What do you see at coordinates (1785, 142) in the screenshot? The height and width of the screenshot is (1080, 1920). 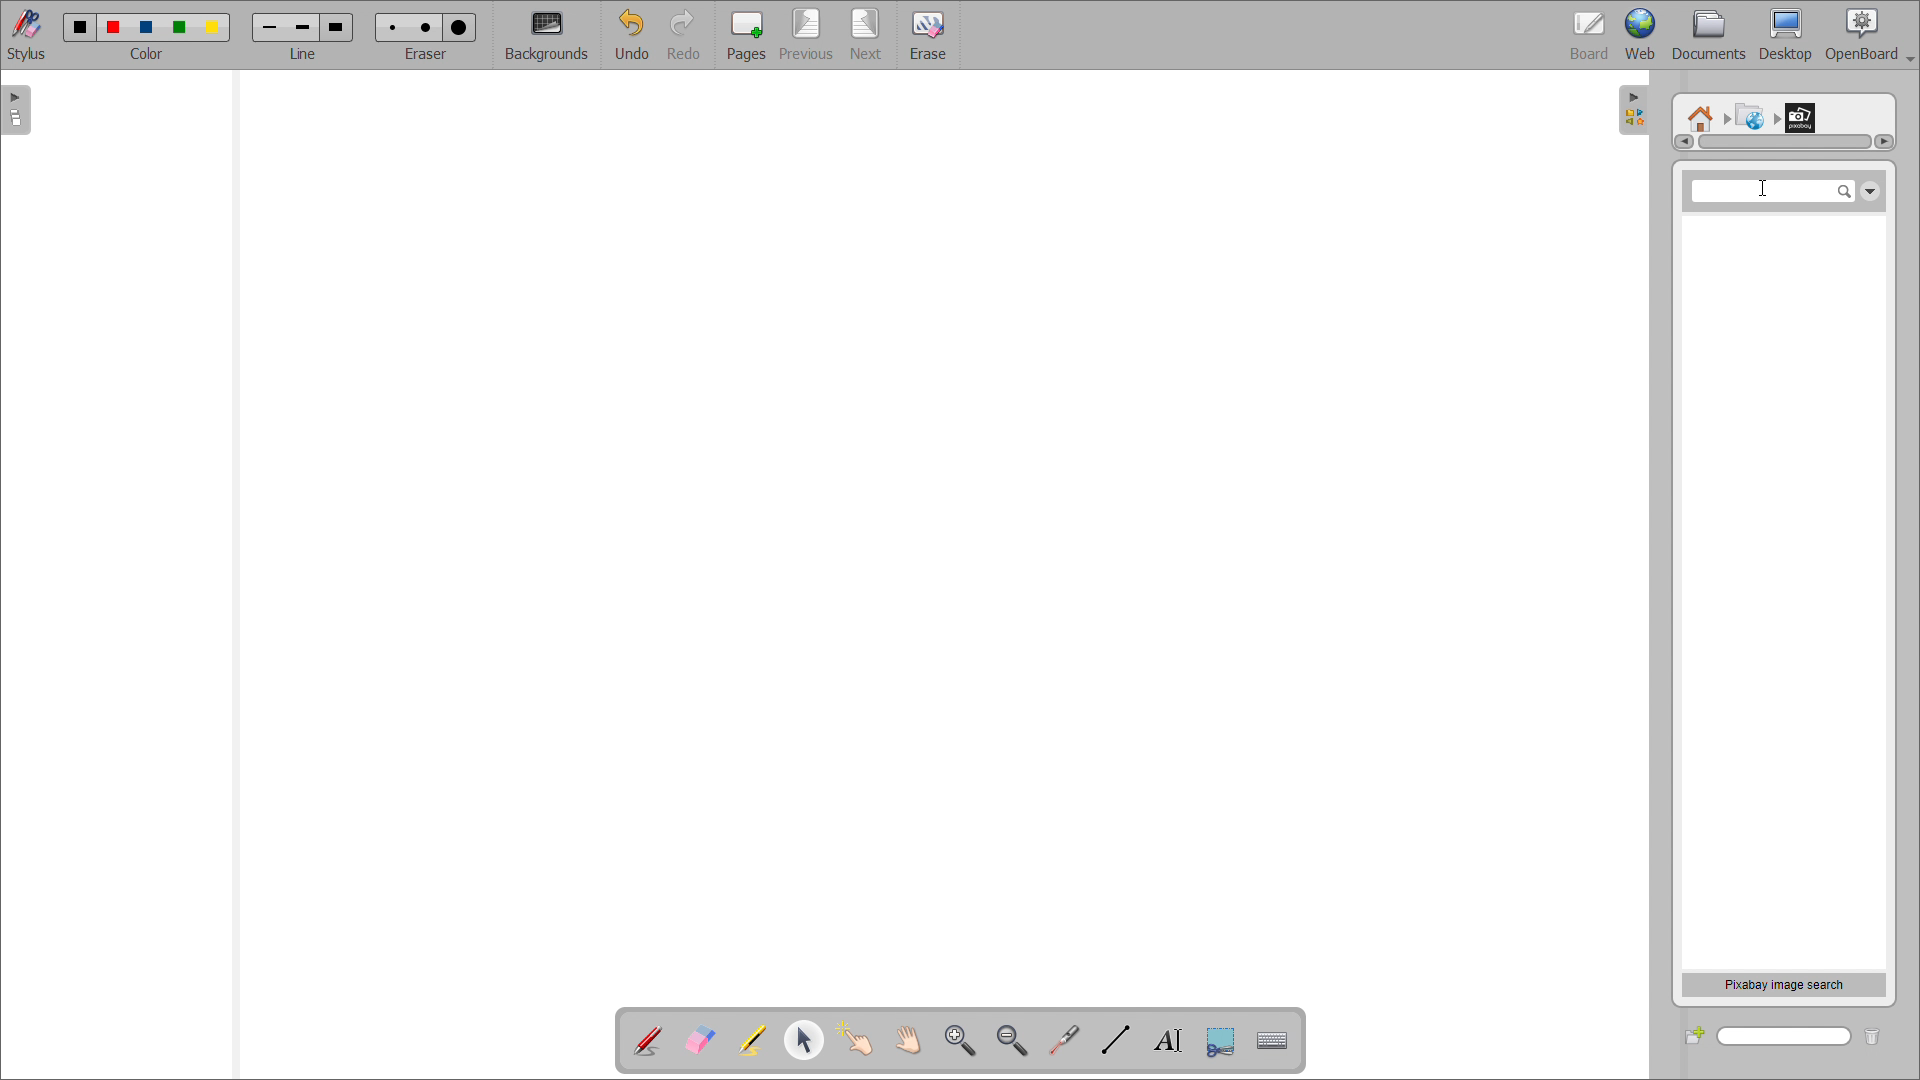 I see `scrollbar` at bounding box center [1785, 142].